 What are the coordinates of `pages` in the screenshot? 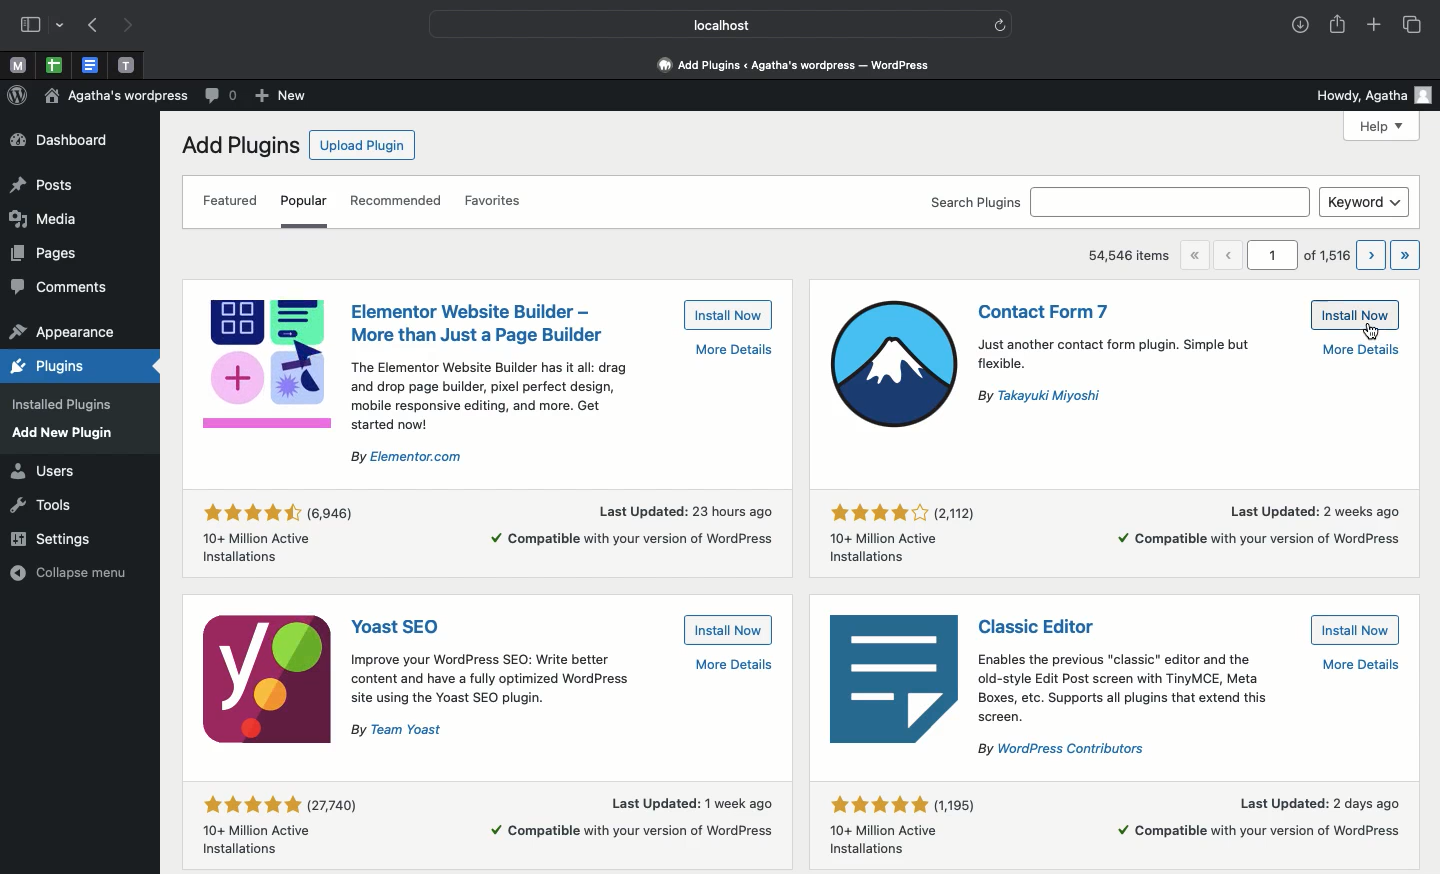 It's located at (44, 253).